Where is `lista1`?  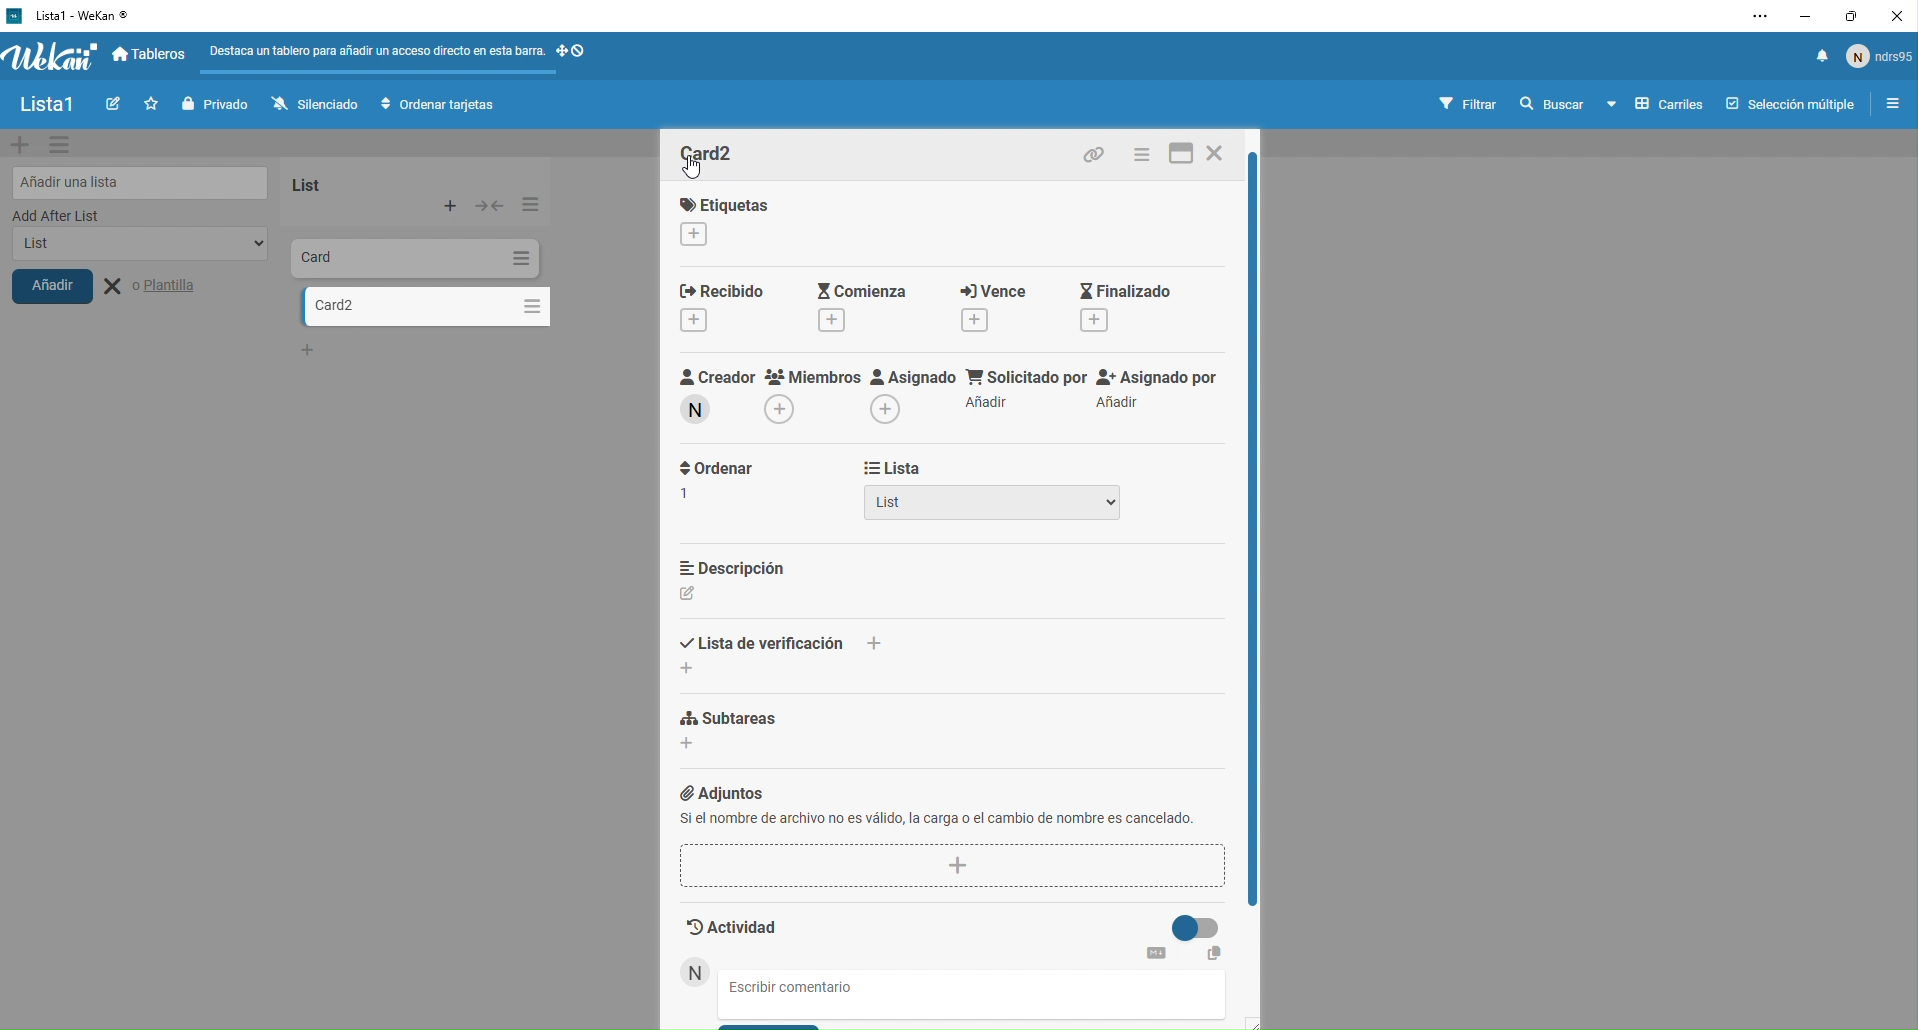 lista1 is located at coordinates (46, 106).